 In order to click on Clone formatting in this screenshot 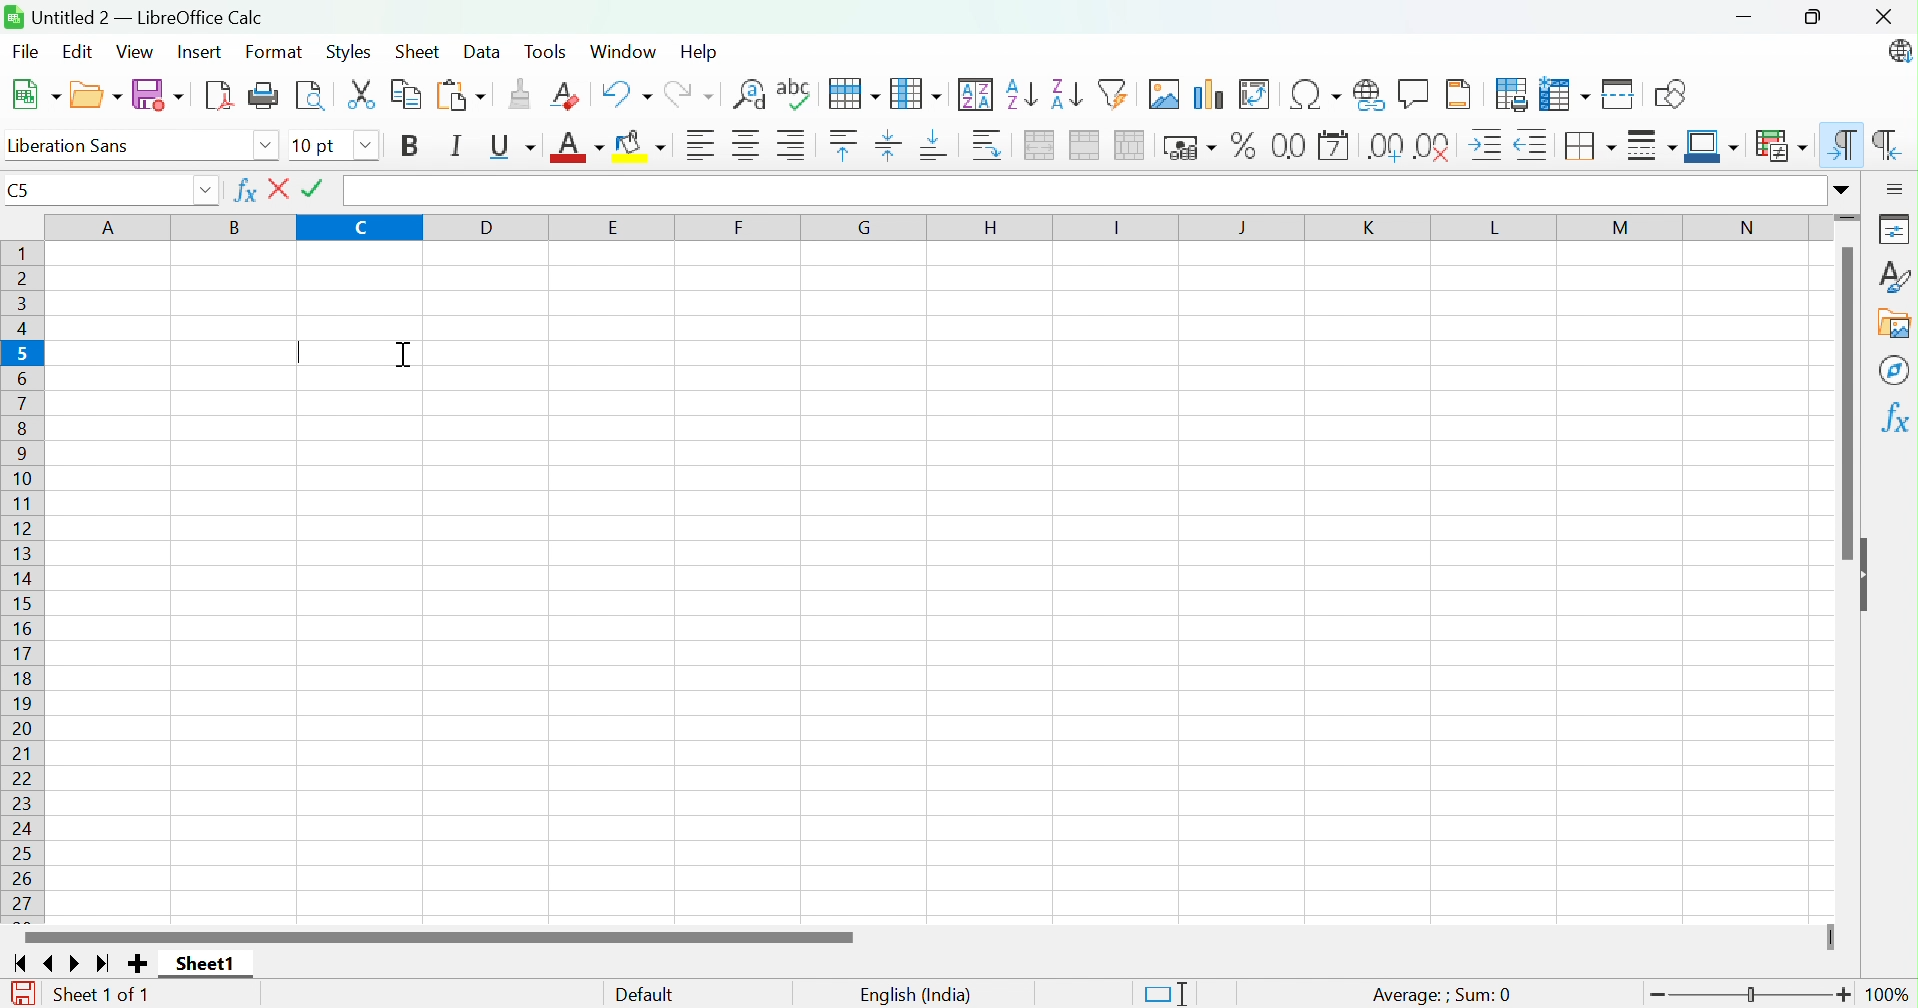, I will do `click(517, 94)`.